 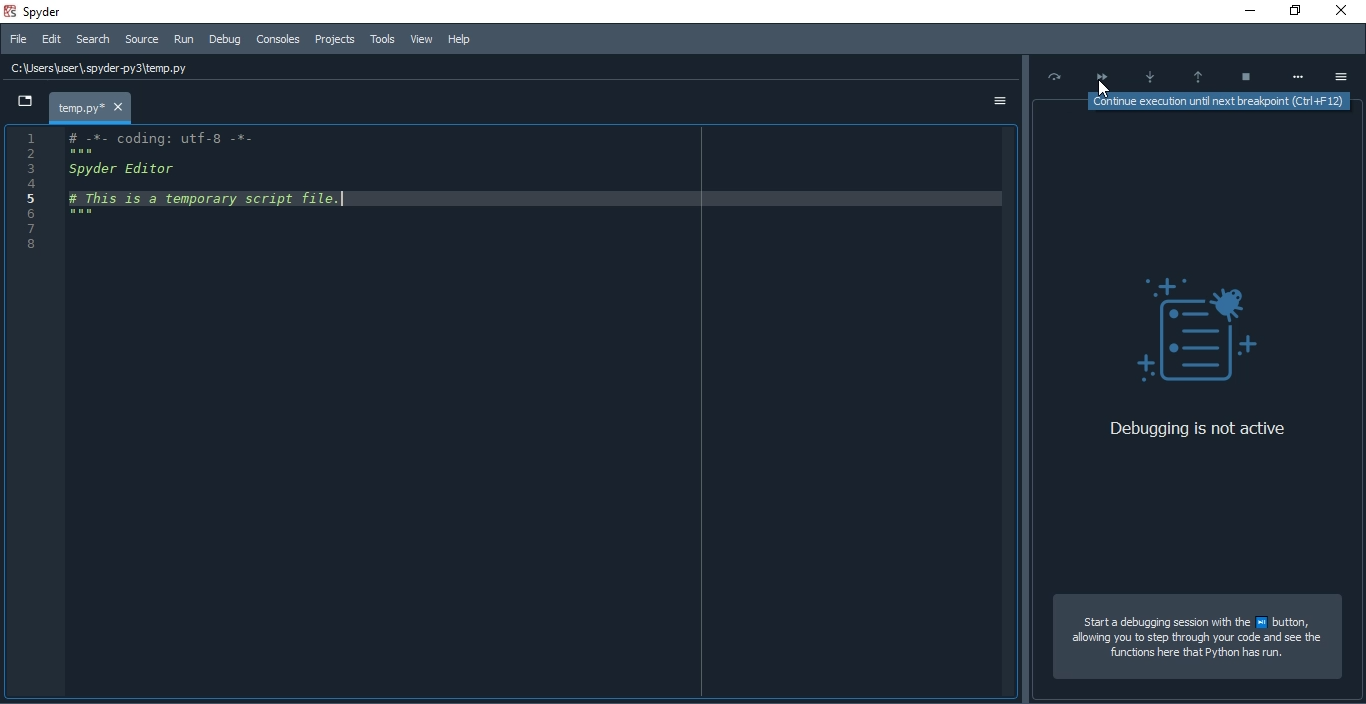 I want to click on options, so click(x=1345, y=78).